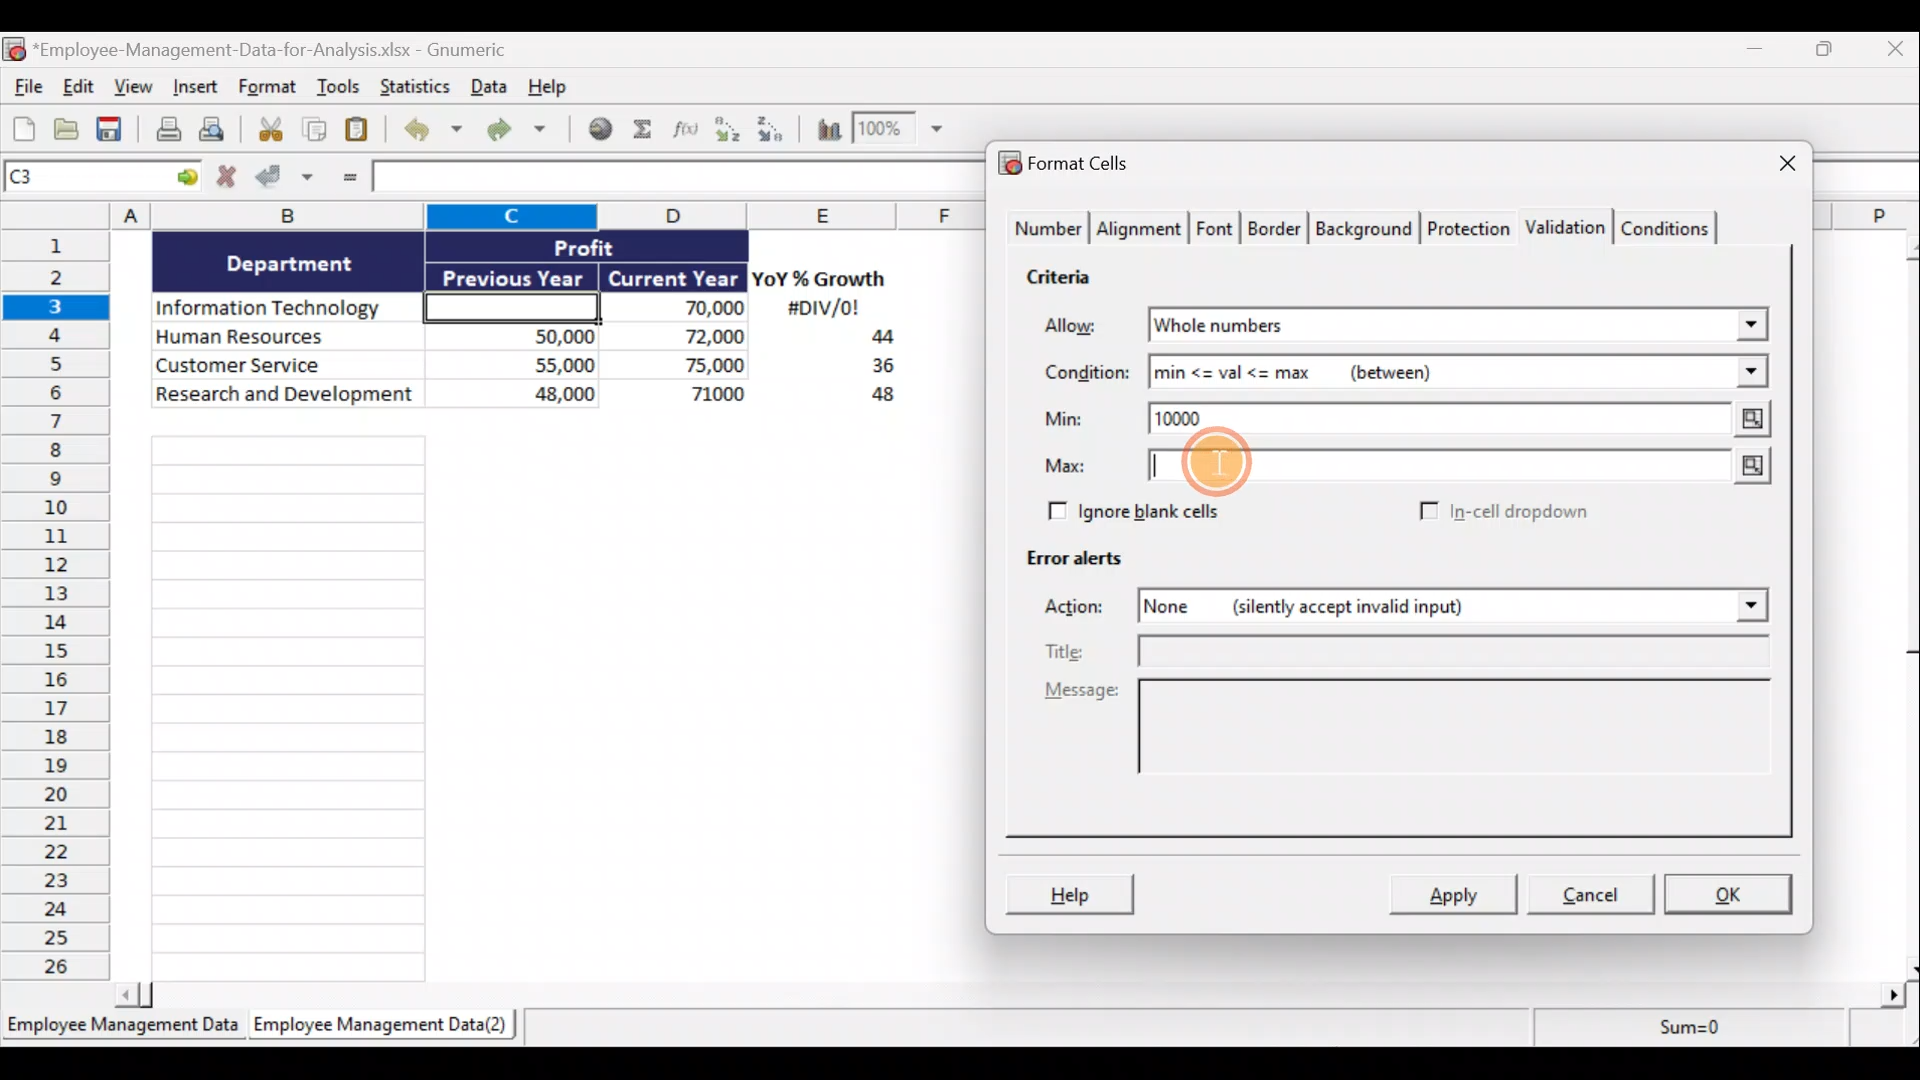 This screenshot has height=1080, width=1920. I want to click on Cut selection, so click(269, 130).